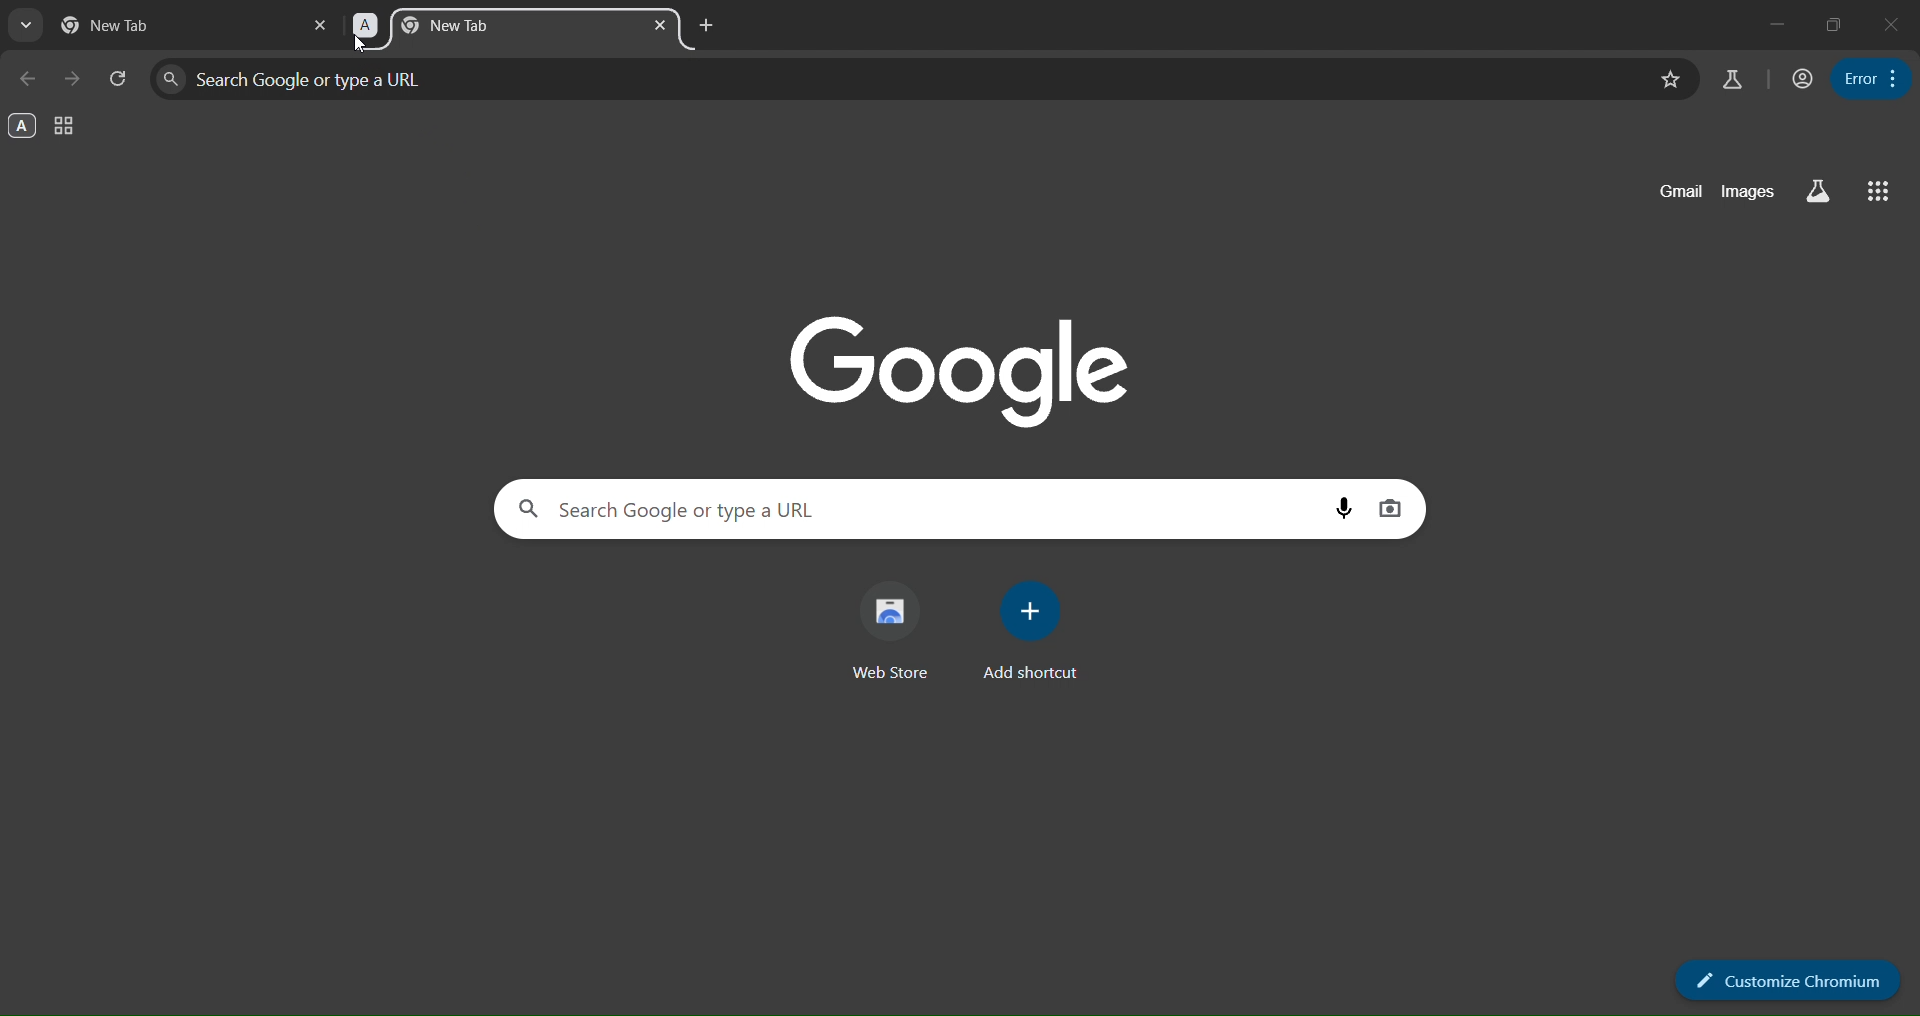  Describe the element at coordinates (1774, 22) in the screenshot. I see `minimize` at that location.